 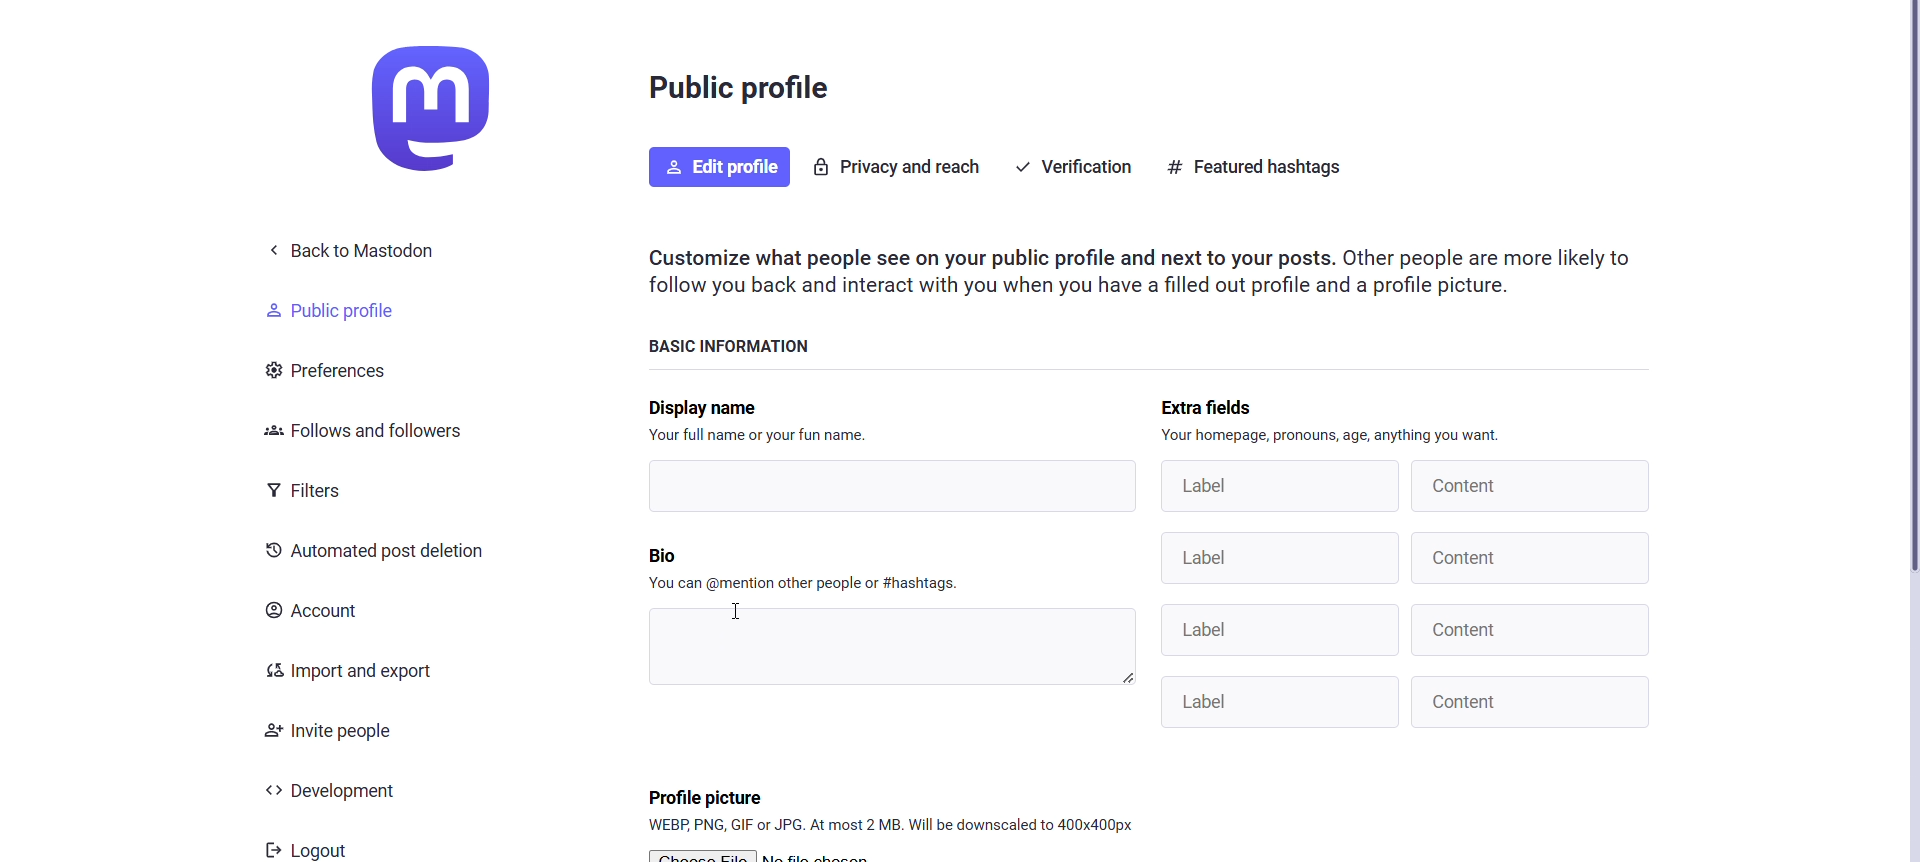 I want to click on Extra fields, so click(x=1226, y=403).